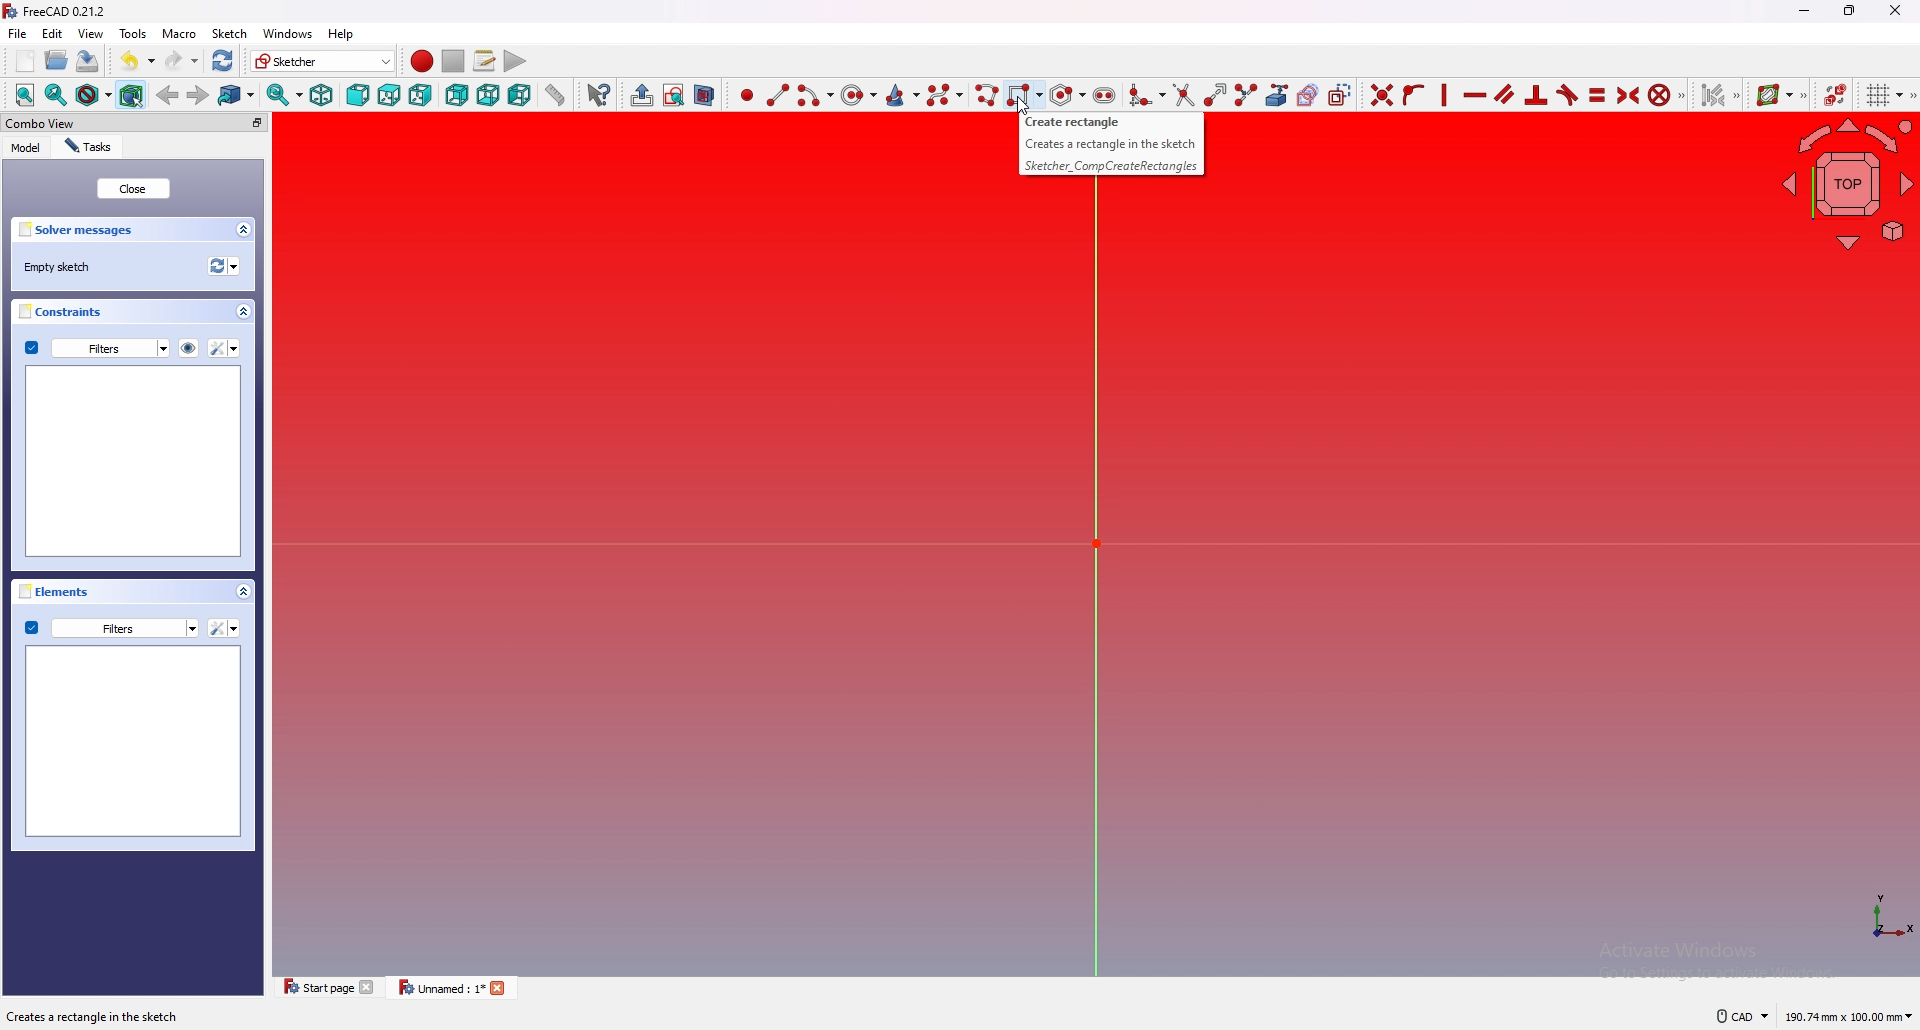 The width and height of the screenshot is (1920, 1030). I want to click on file, so click(18, 33).